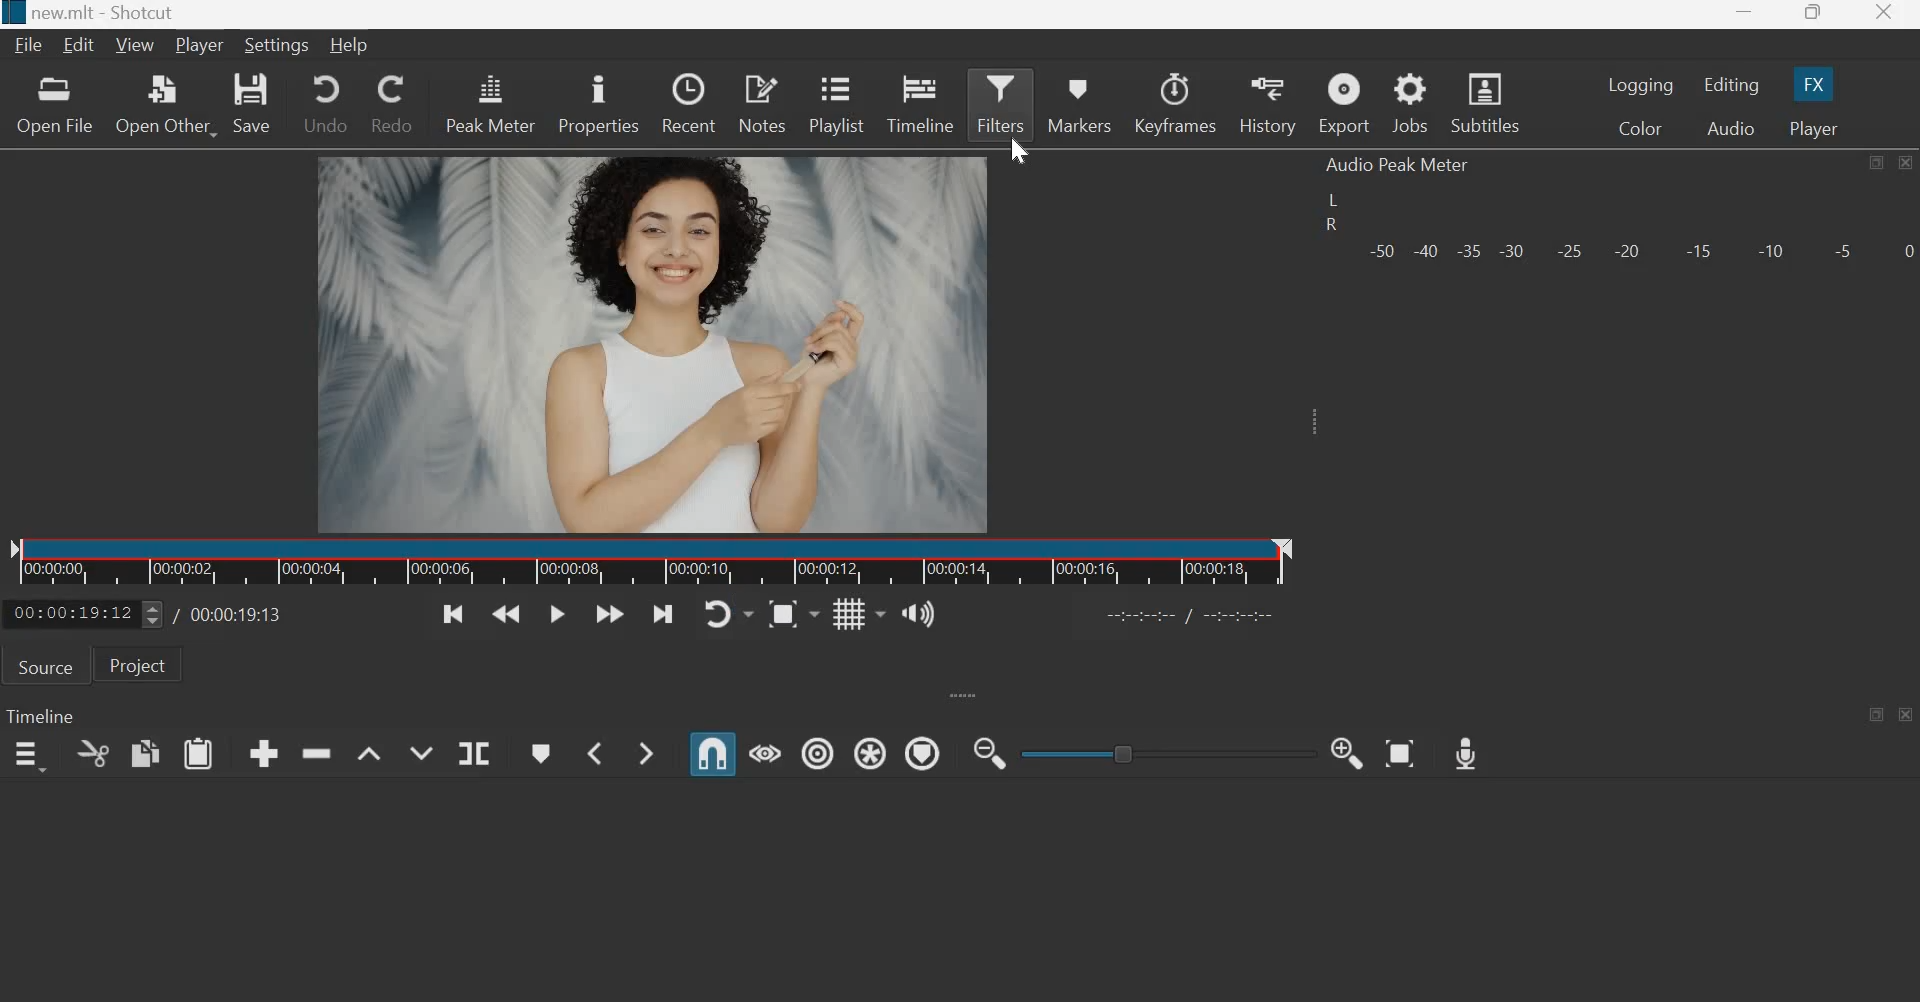 Image resolution: width=1920 pixels, height=1002 pixels. I want to click on Next Marker, so click(646, 750).